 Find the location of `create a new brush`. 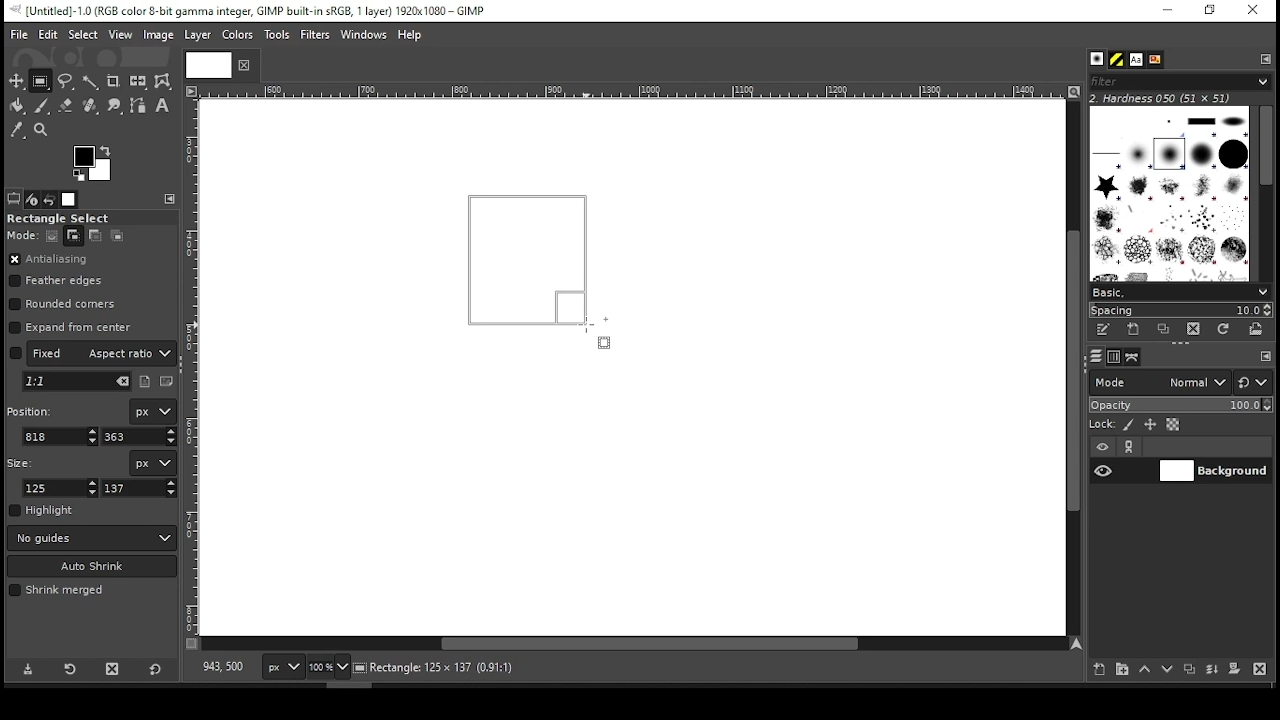

create a new brush is located at coordinates (1136, 329).